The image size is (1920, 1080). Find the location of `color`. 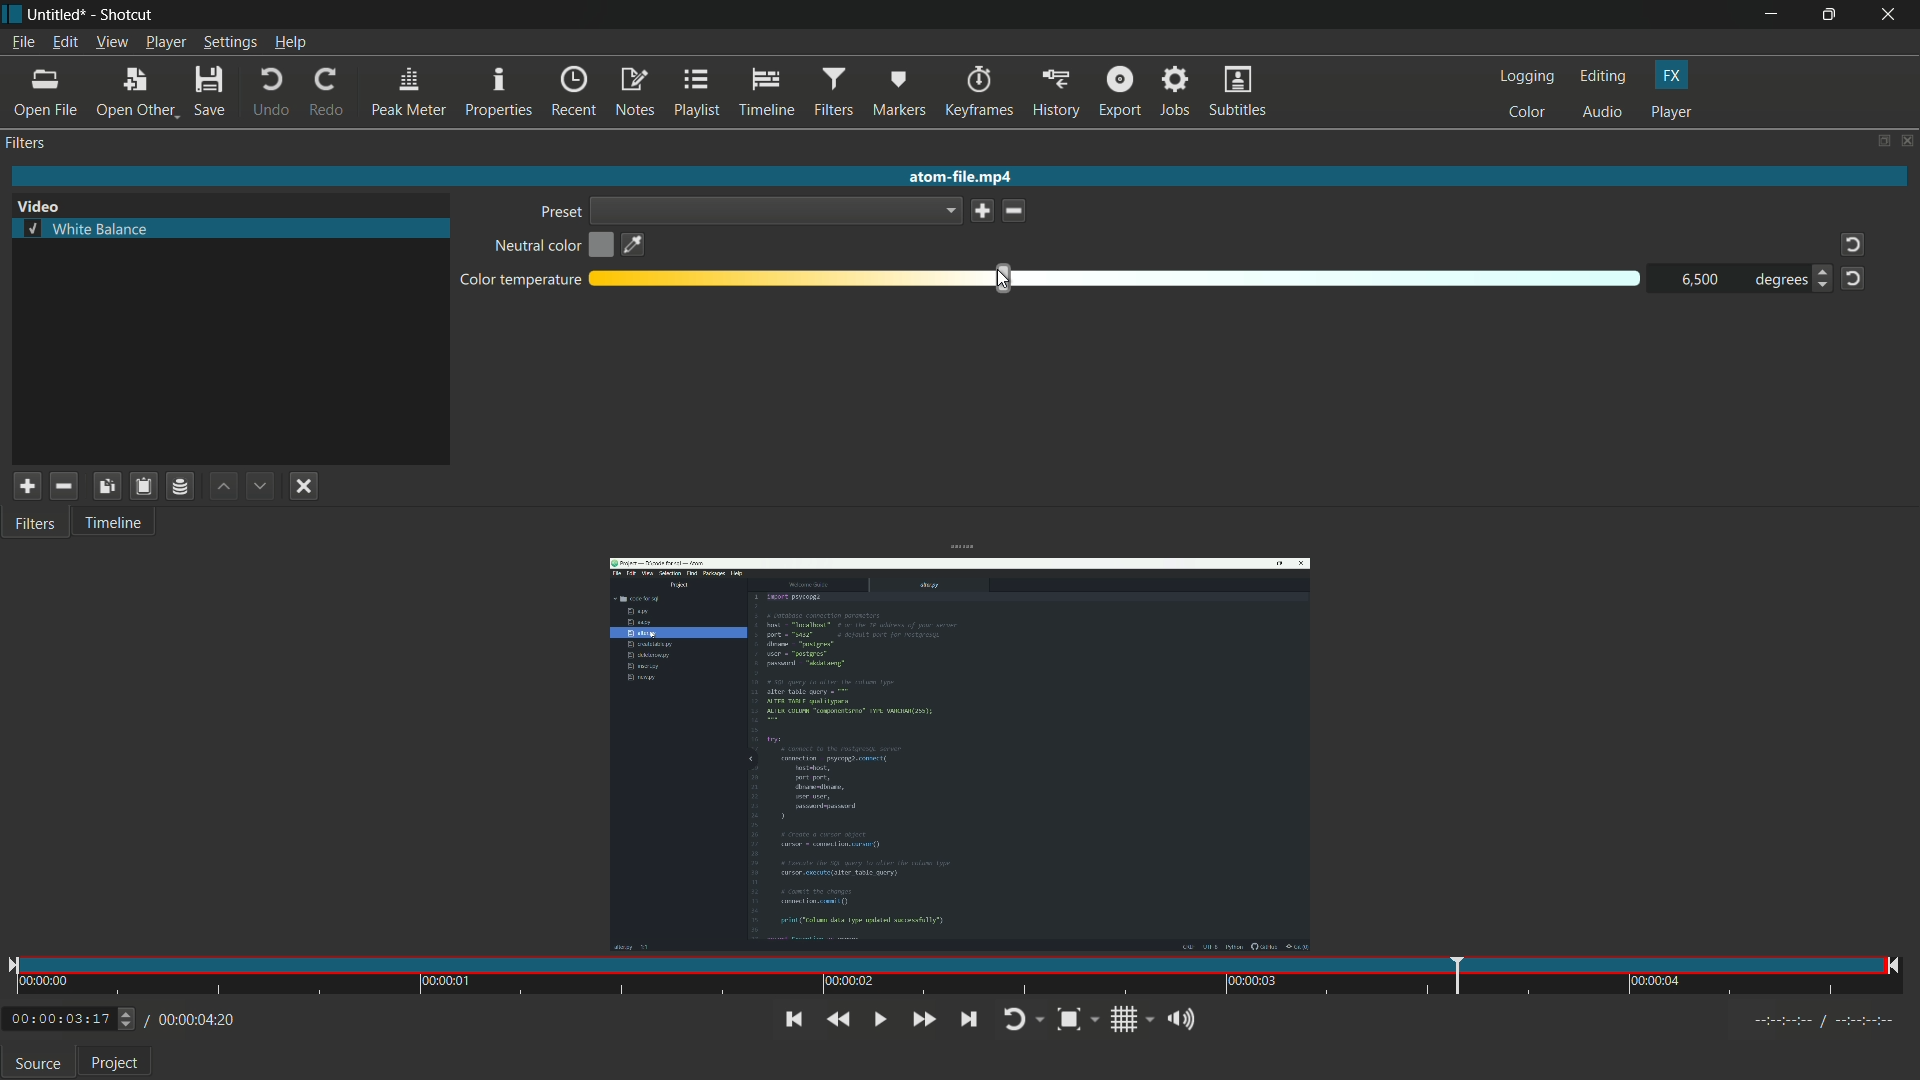

color is located at coordinates (1527, 113).